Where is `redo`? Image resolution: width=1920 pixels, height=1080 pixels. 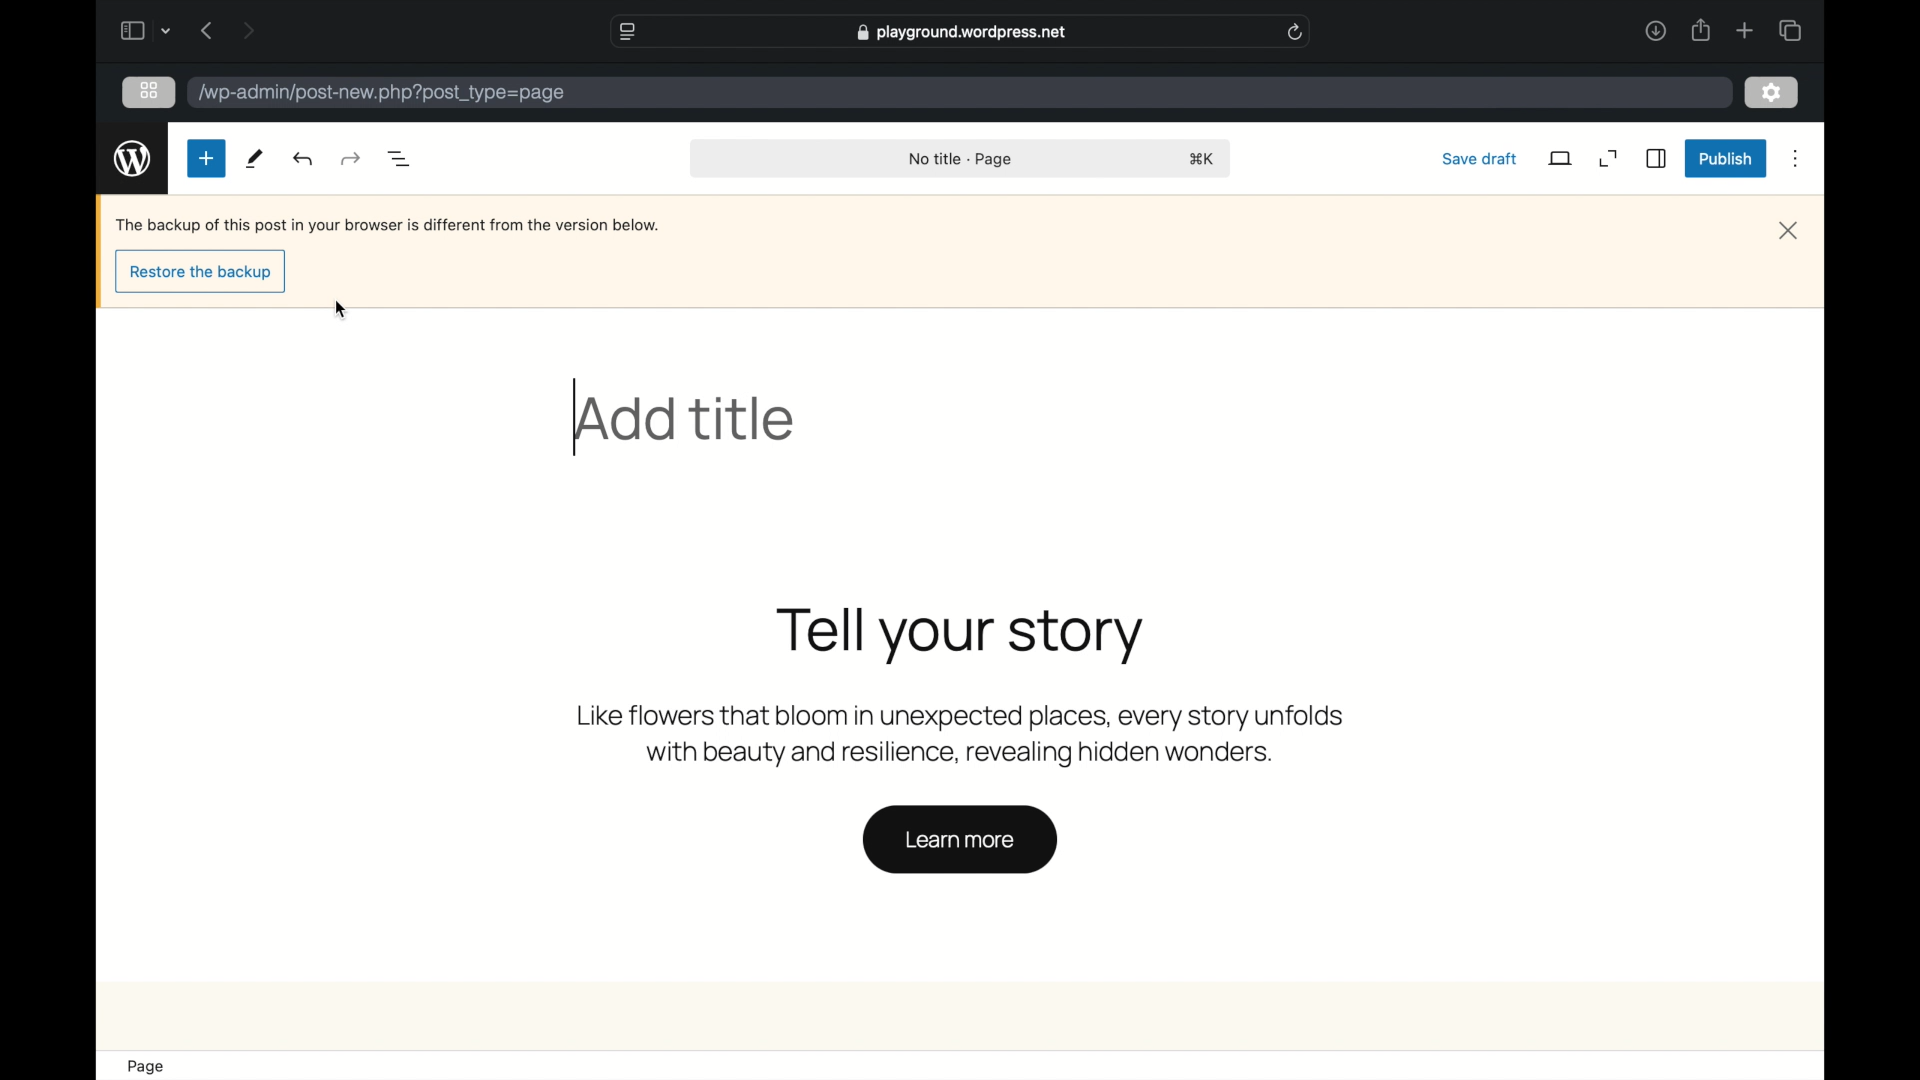 redo is located at coordinates (305, 158).